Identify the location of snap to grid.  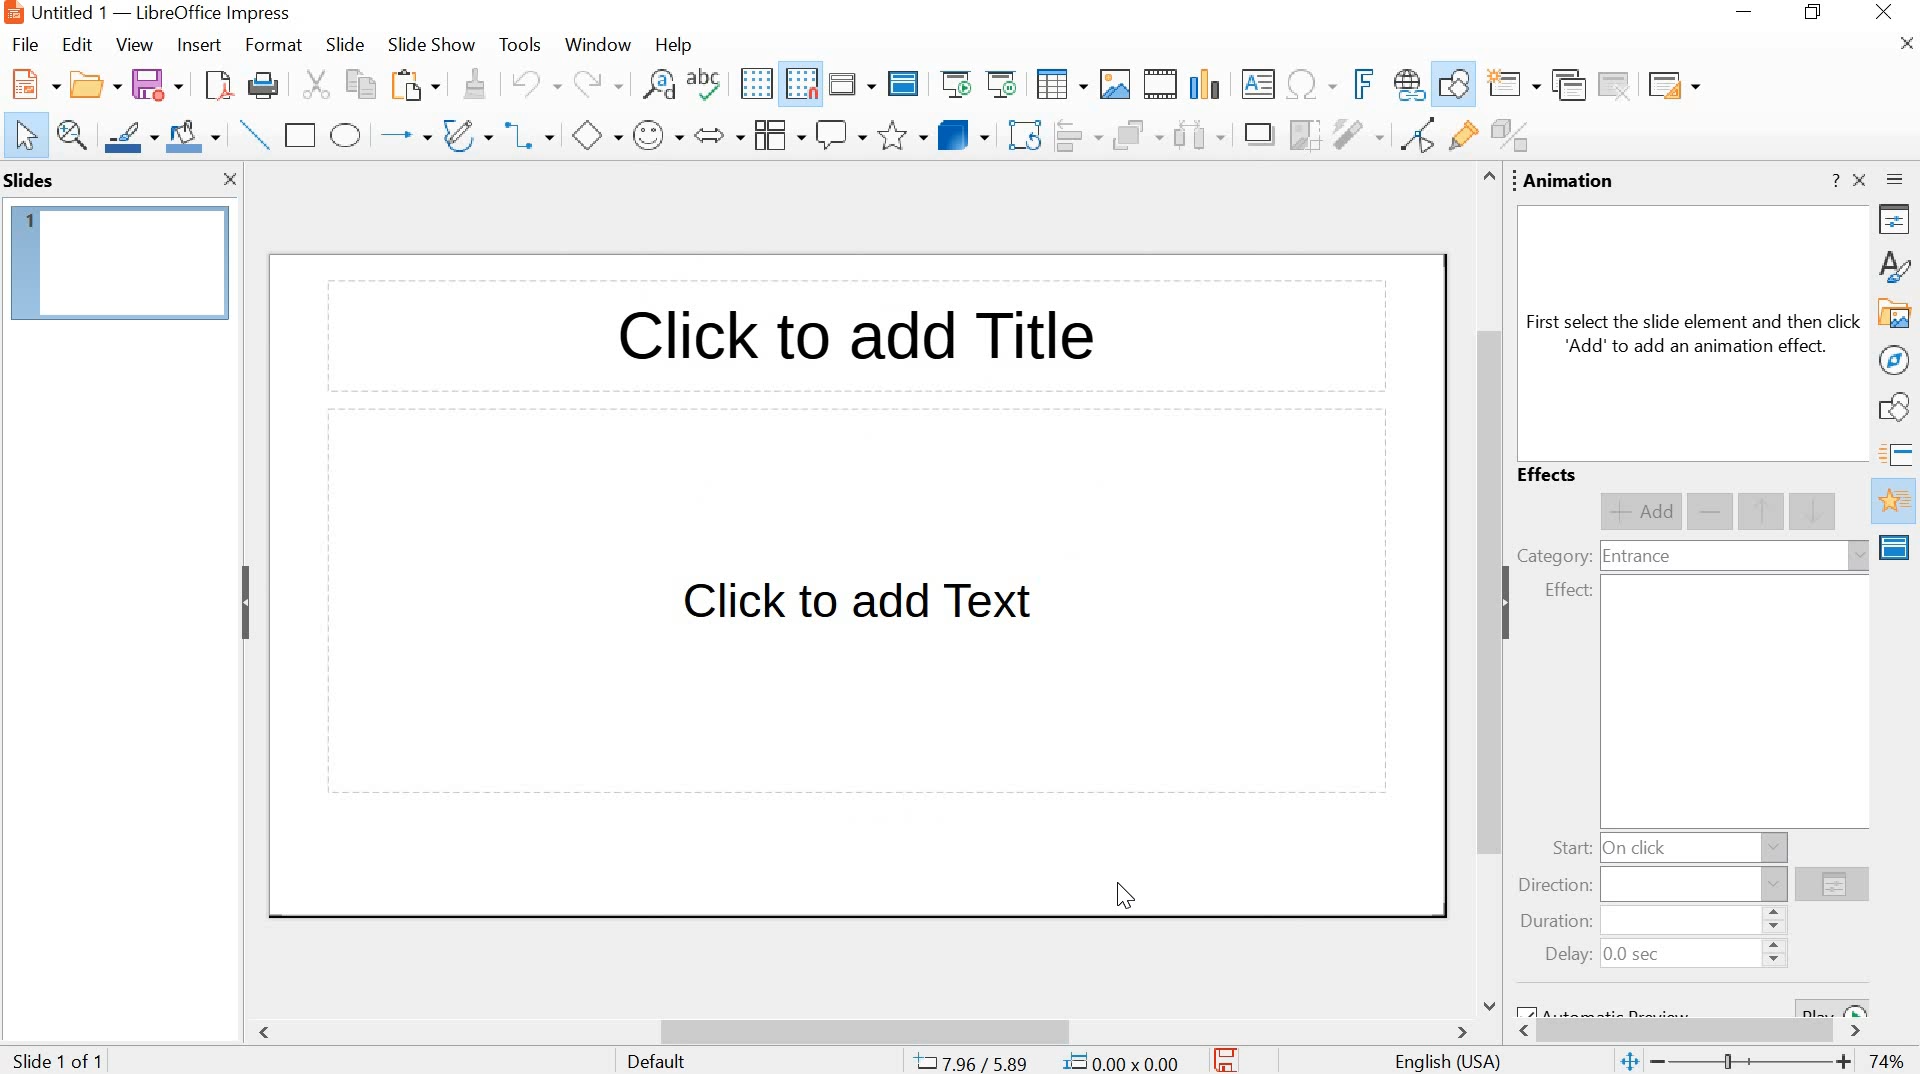
(801, 85).